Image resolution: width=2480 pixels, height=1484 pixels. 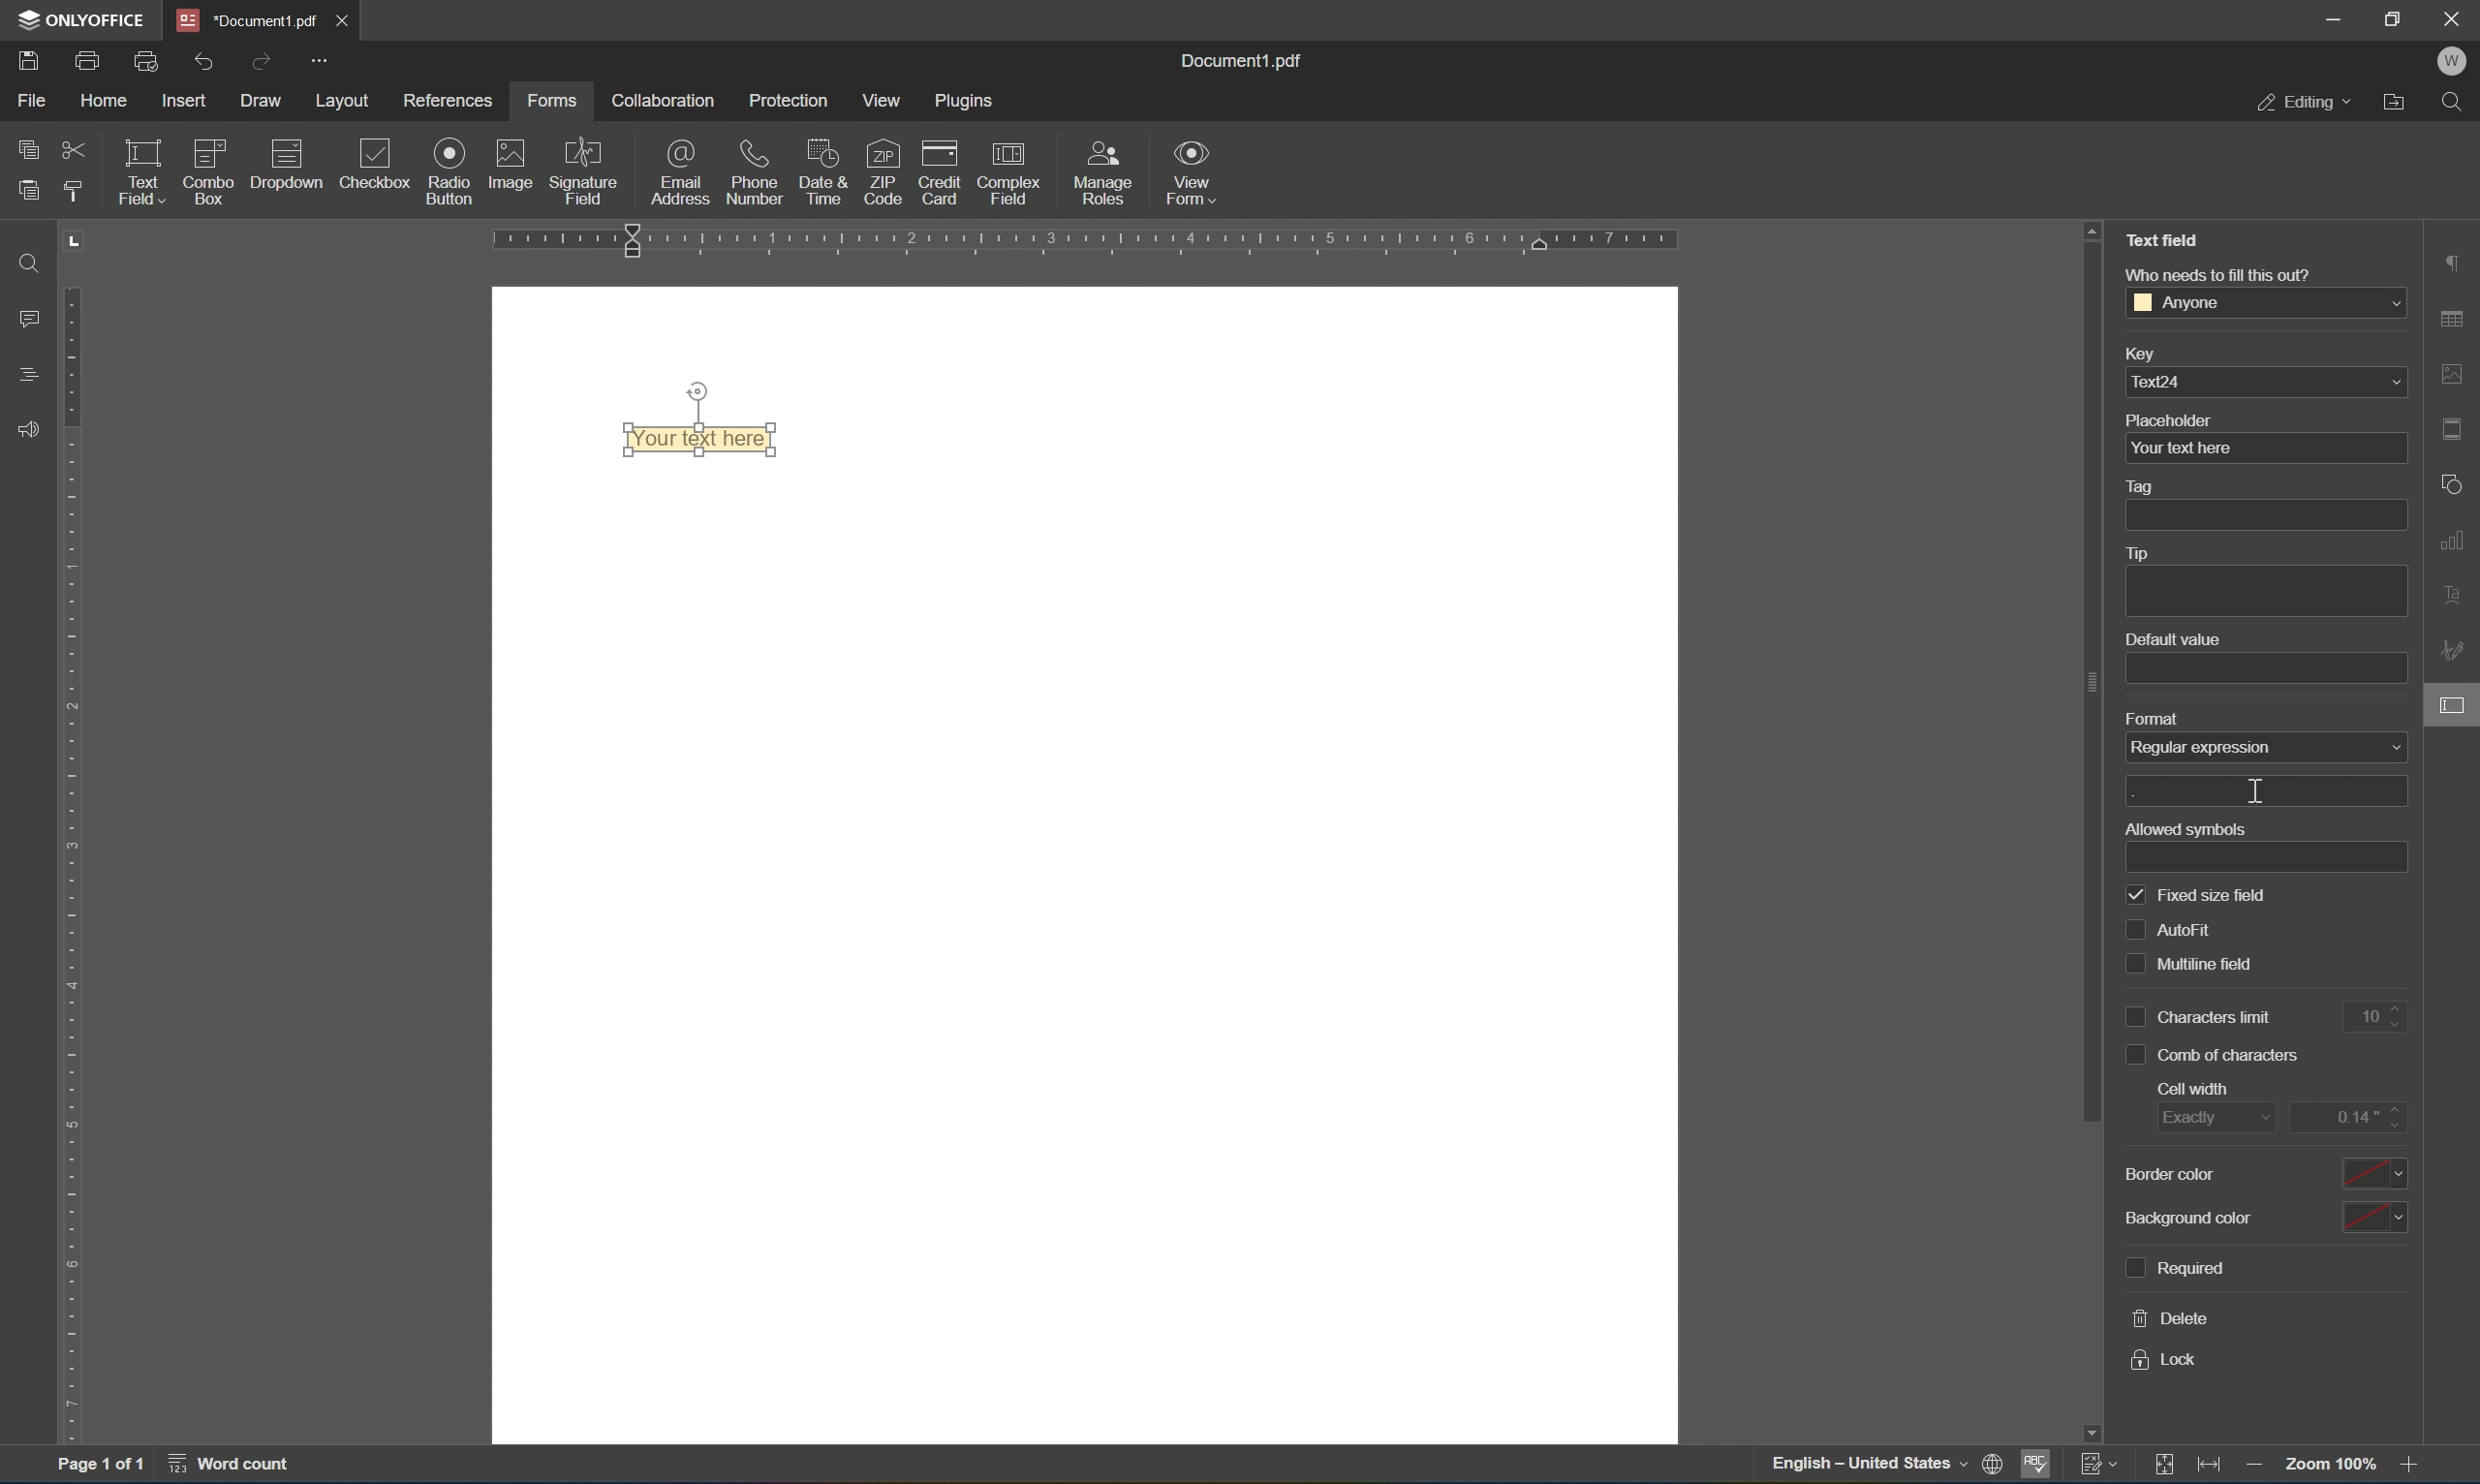 I want to click on english - united states, so click(x=1873, y=1466).